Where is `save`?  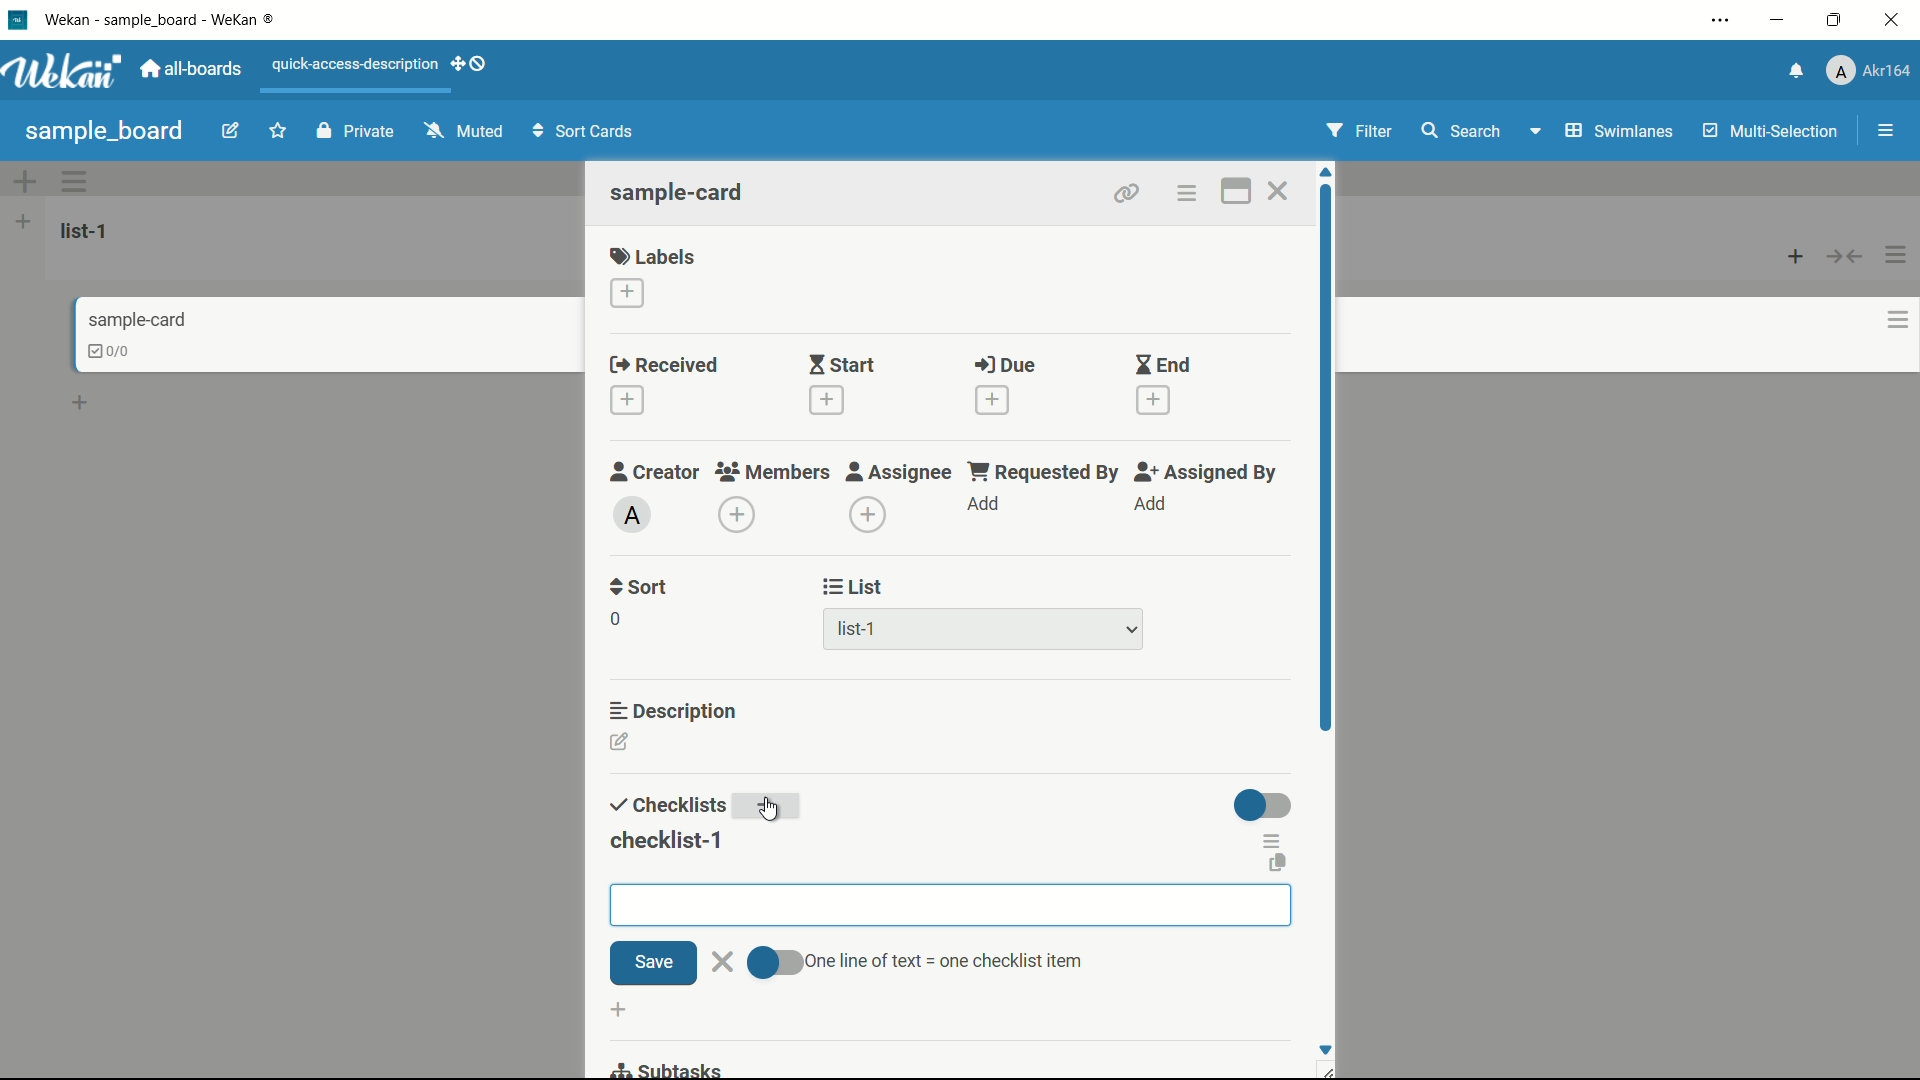
save is located at coordinates (653, 964).